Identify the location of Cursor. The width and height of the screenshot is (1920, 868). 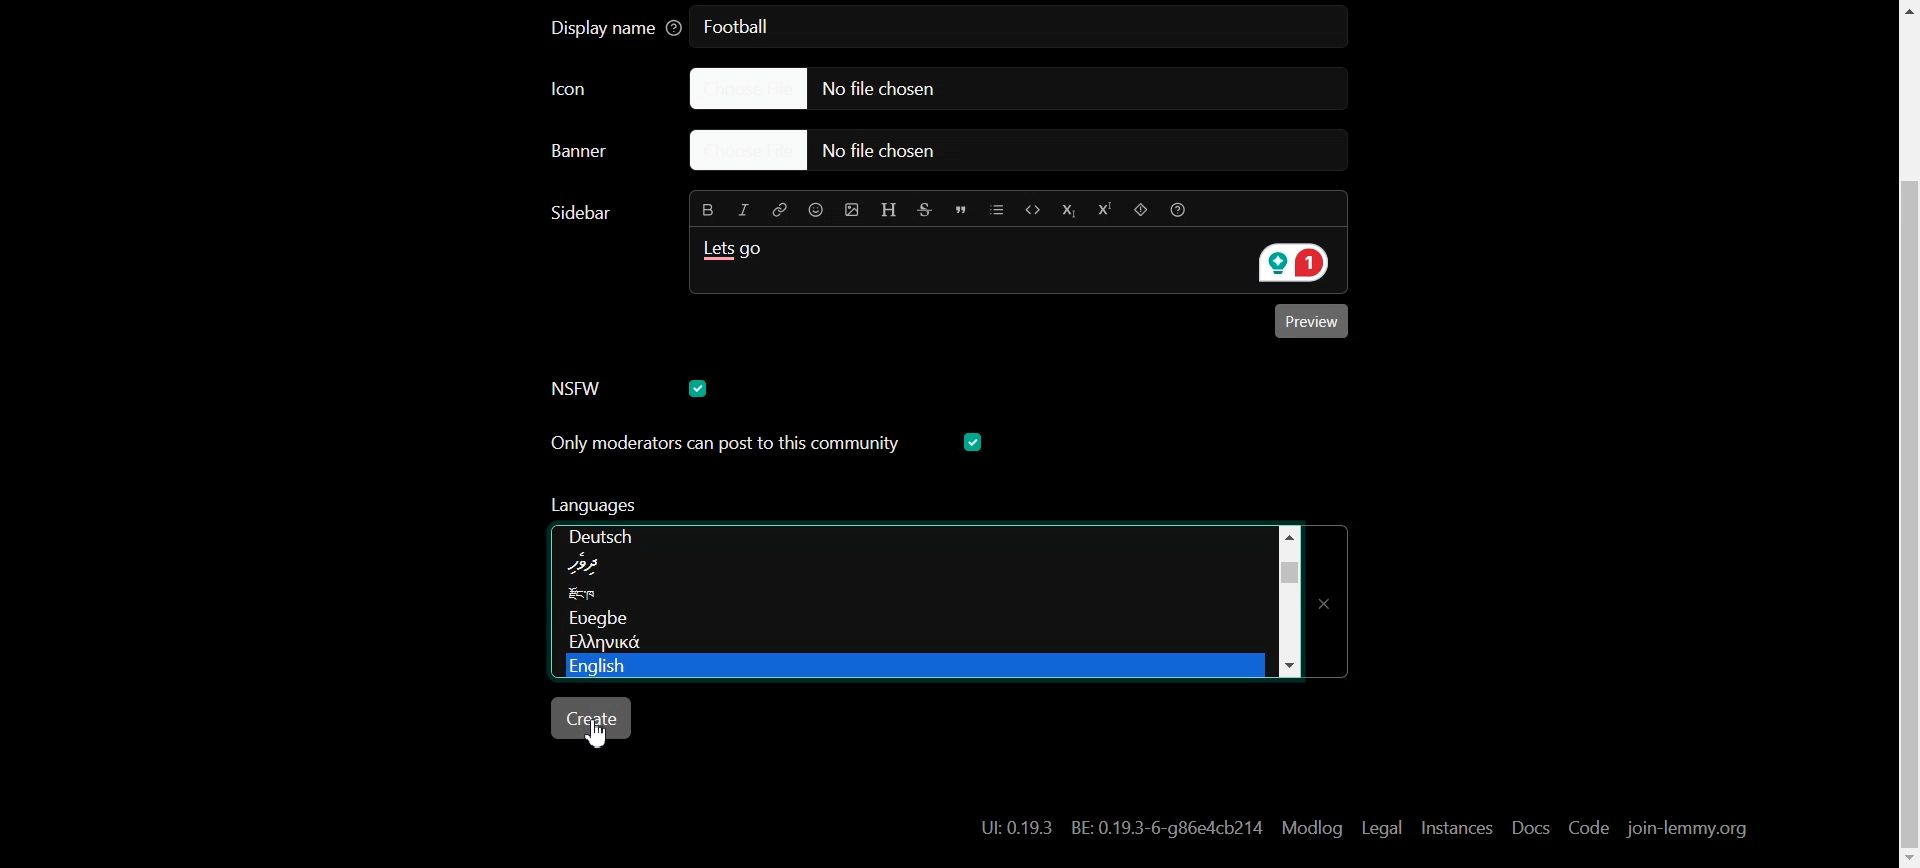
(600, 733).